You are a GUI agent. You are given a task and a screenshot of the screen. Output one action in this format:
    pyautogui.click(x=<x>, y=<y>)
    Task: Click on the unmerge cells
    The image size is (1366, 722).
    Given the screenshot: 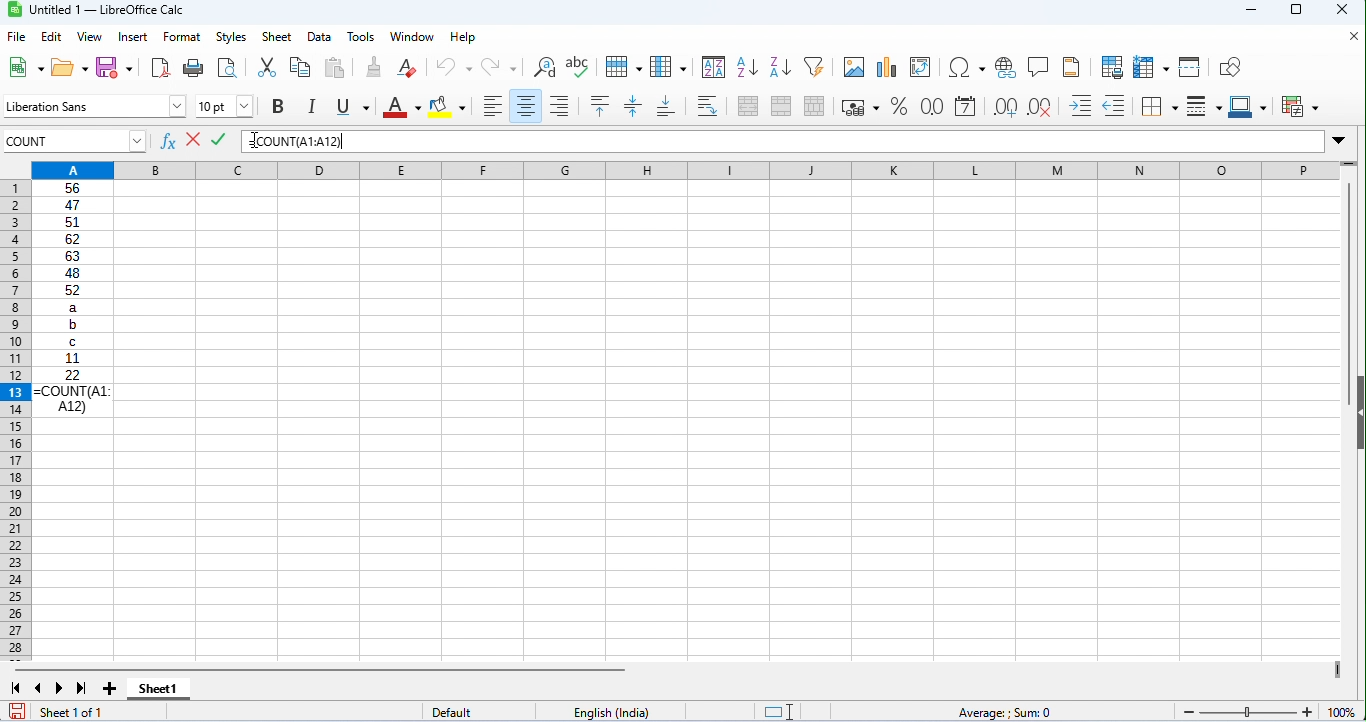 What is the action you would take?
    pyautogui.click(x=815, y=106)
    